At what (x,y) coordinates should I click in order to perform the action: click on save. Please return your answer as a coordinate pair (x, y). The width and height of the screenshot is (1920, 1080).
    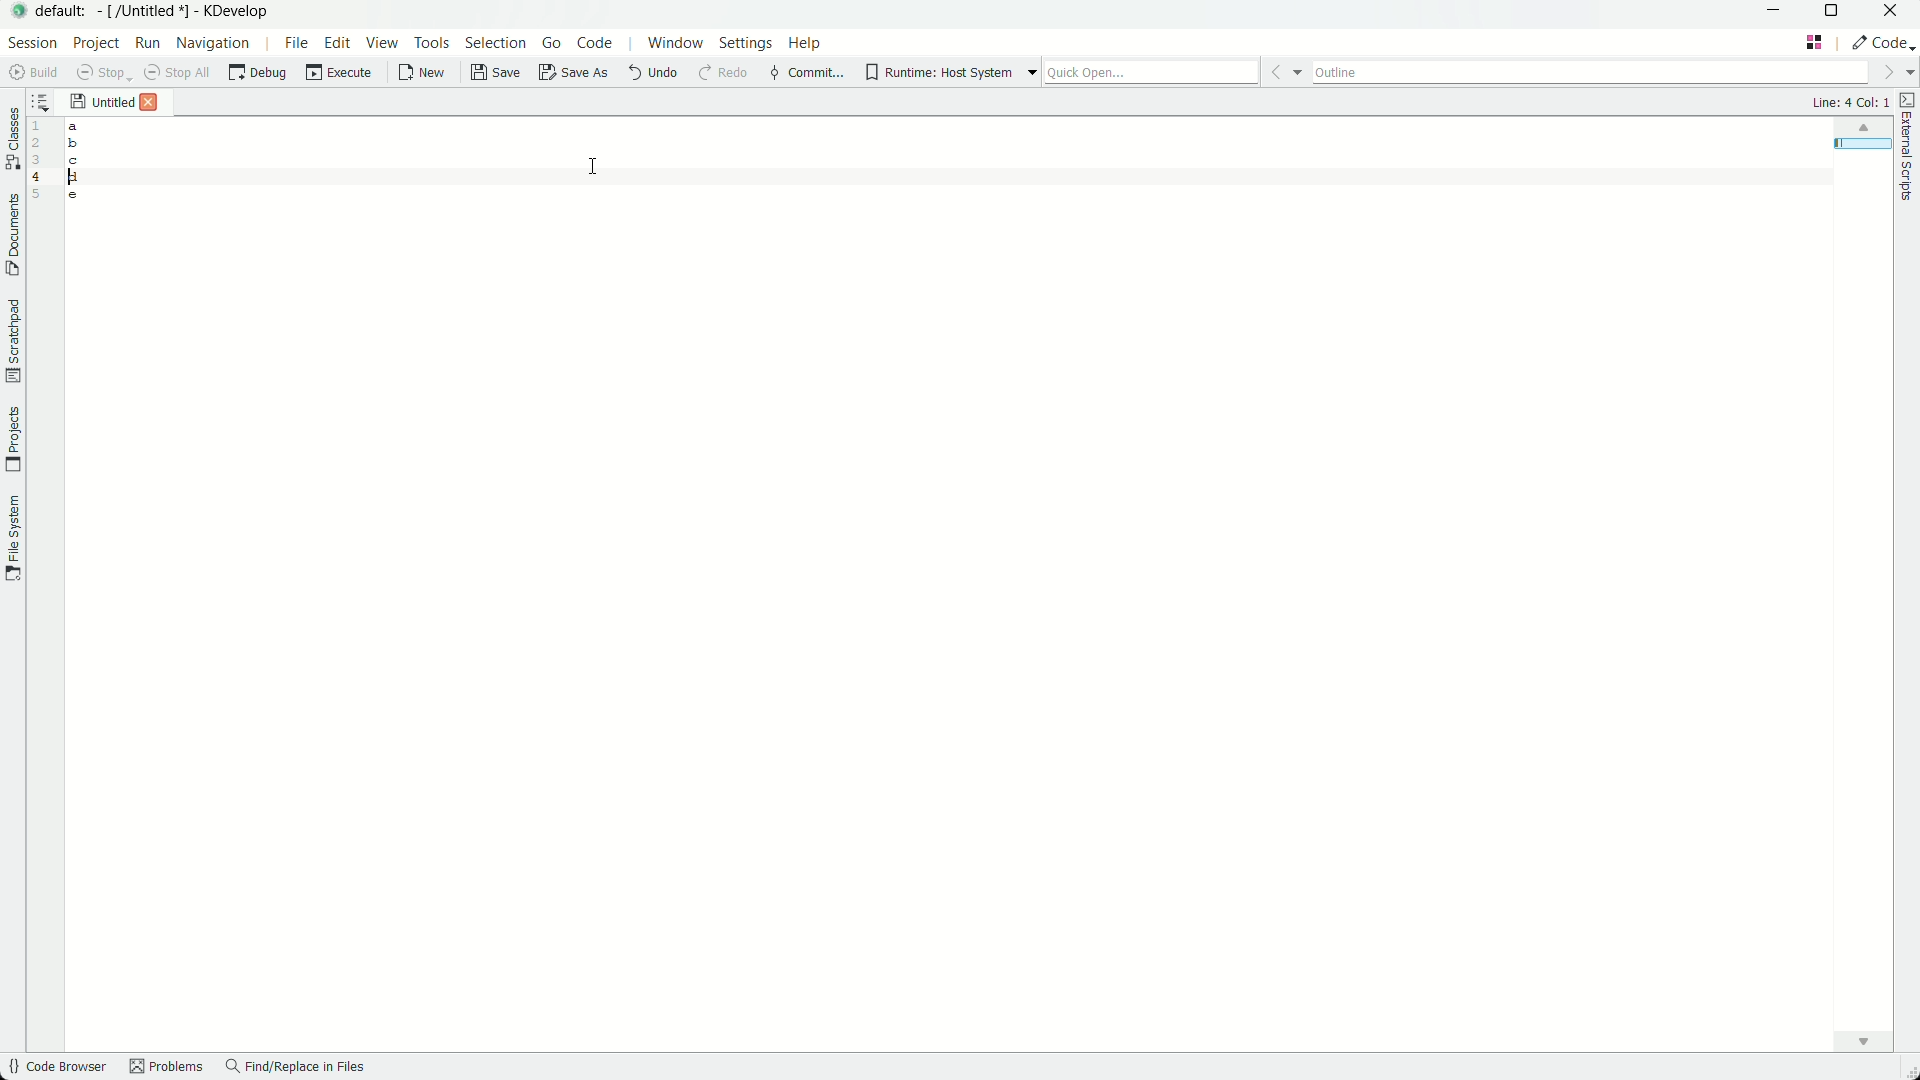
    Looking at the image, I should click on (103, 74).